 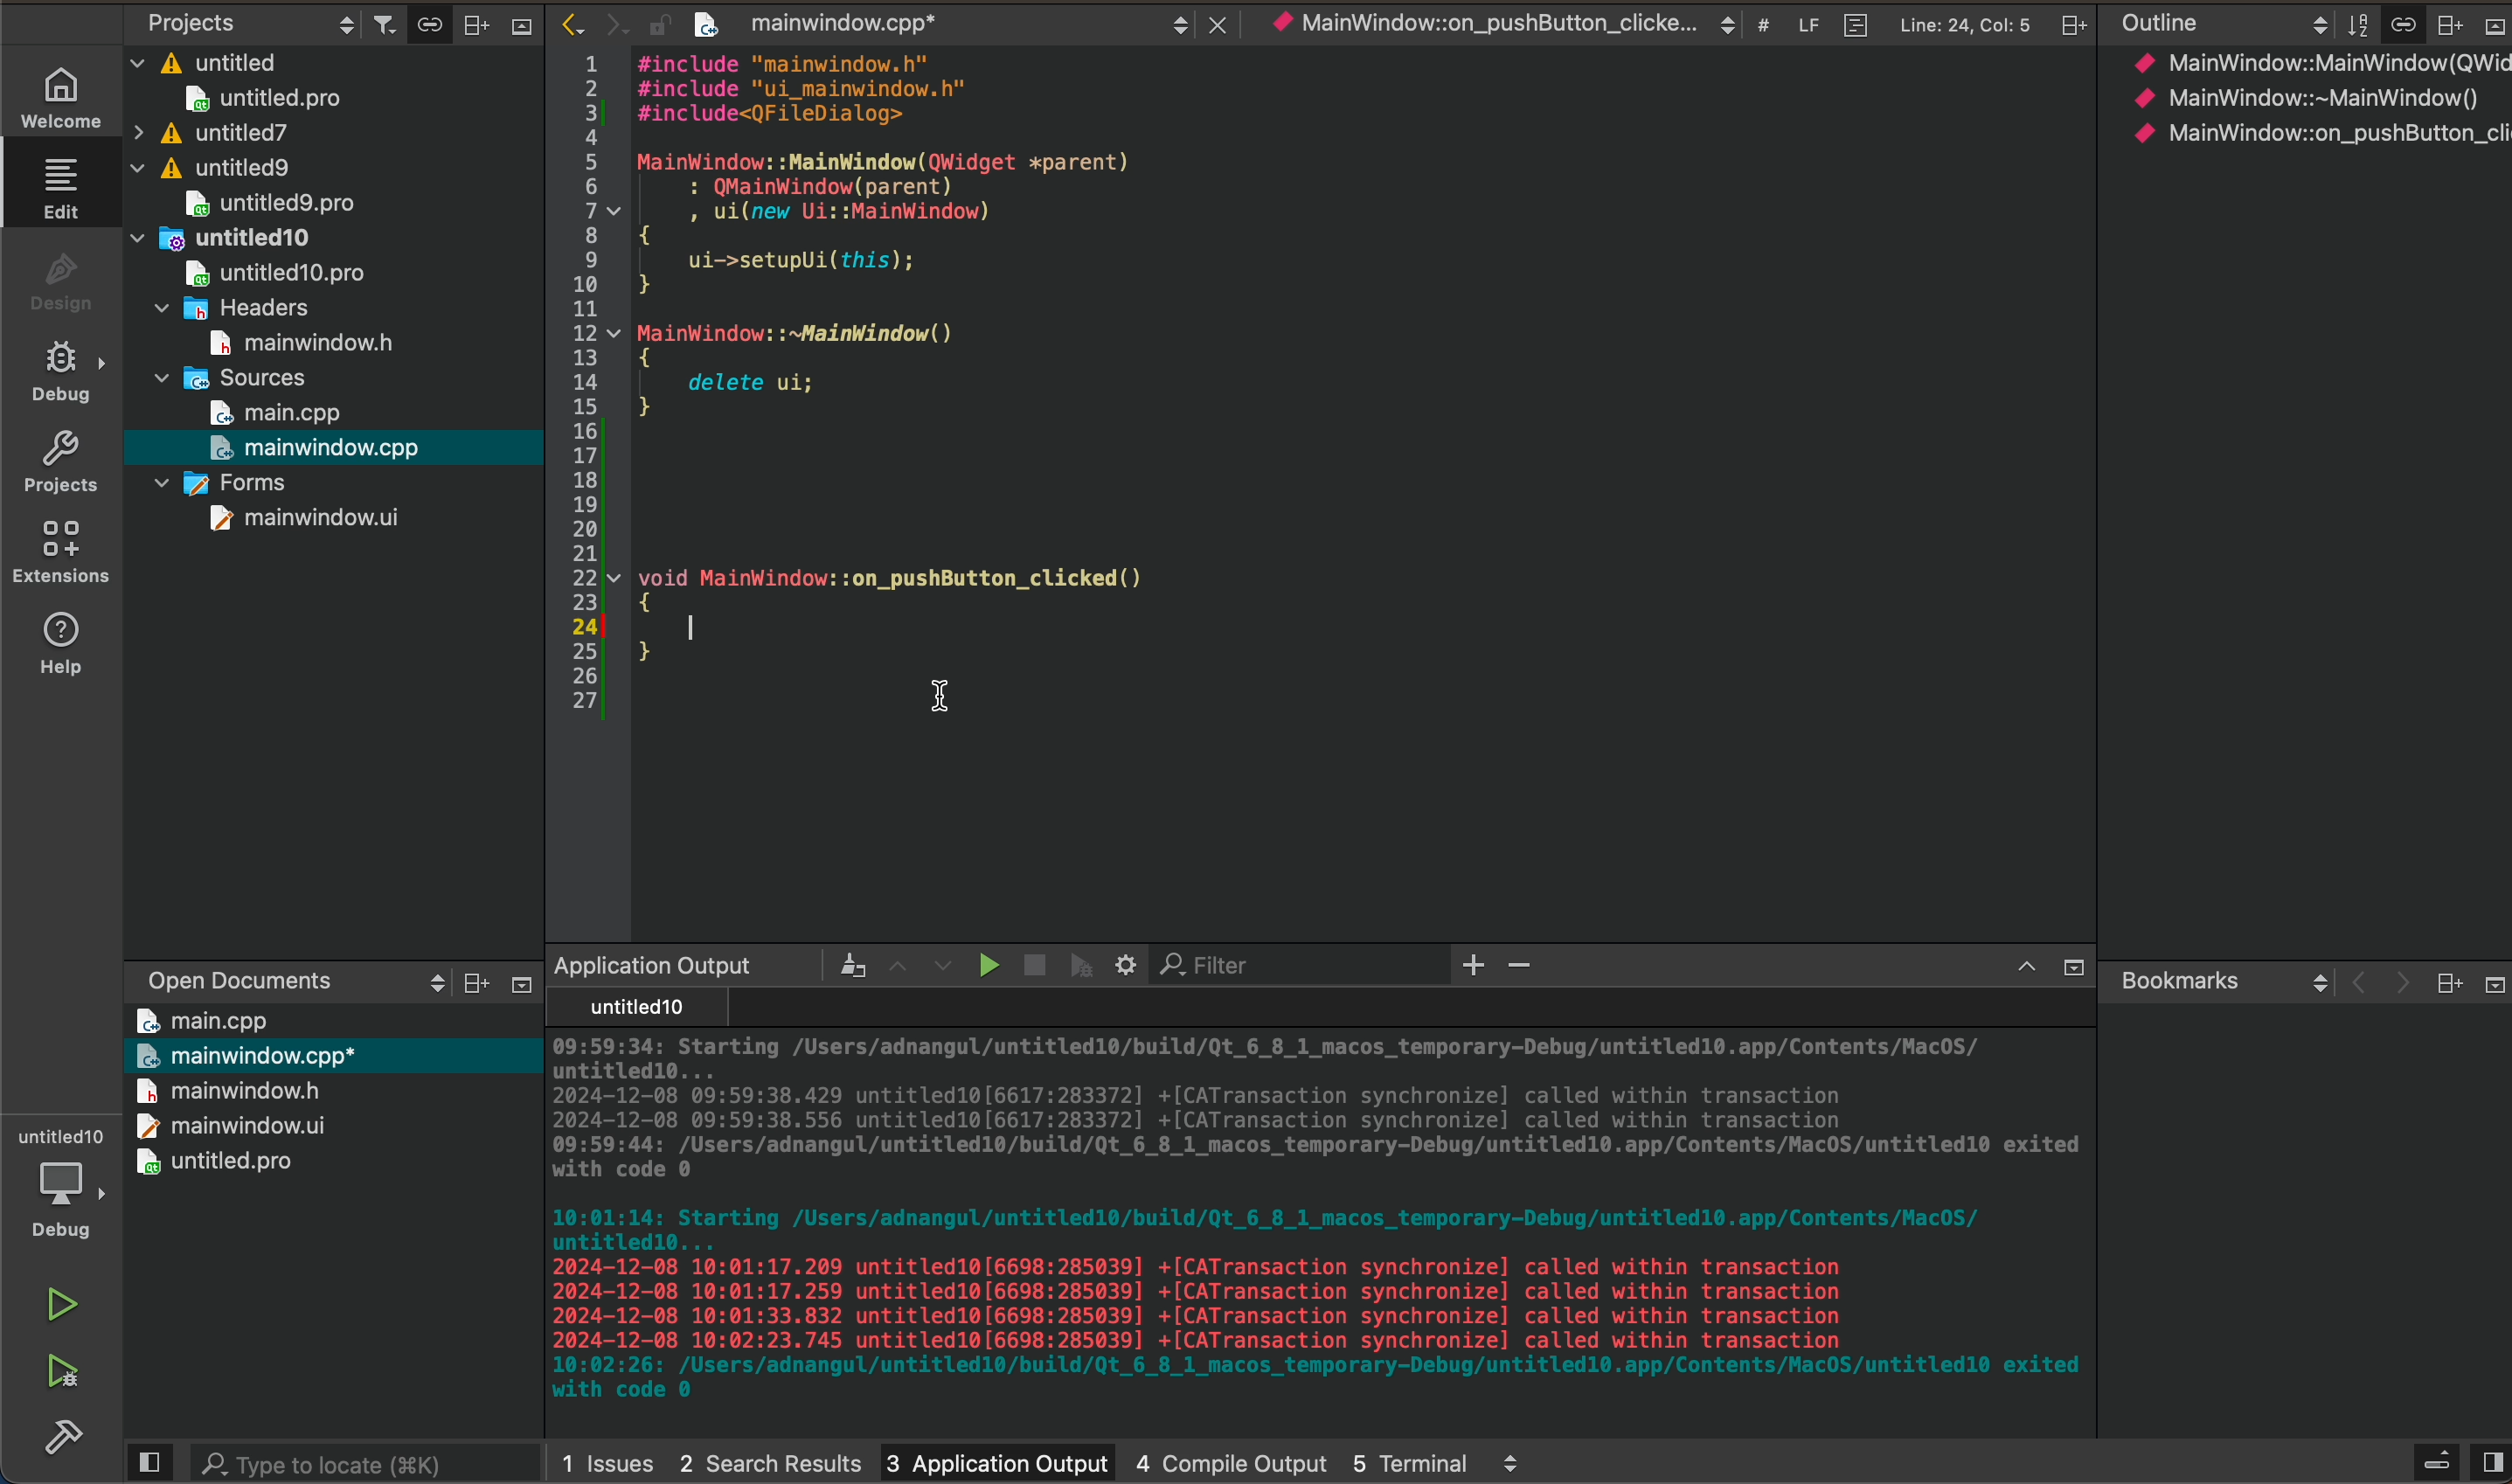 I want to click on debug, so click(x=1082, y=965).